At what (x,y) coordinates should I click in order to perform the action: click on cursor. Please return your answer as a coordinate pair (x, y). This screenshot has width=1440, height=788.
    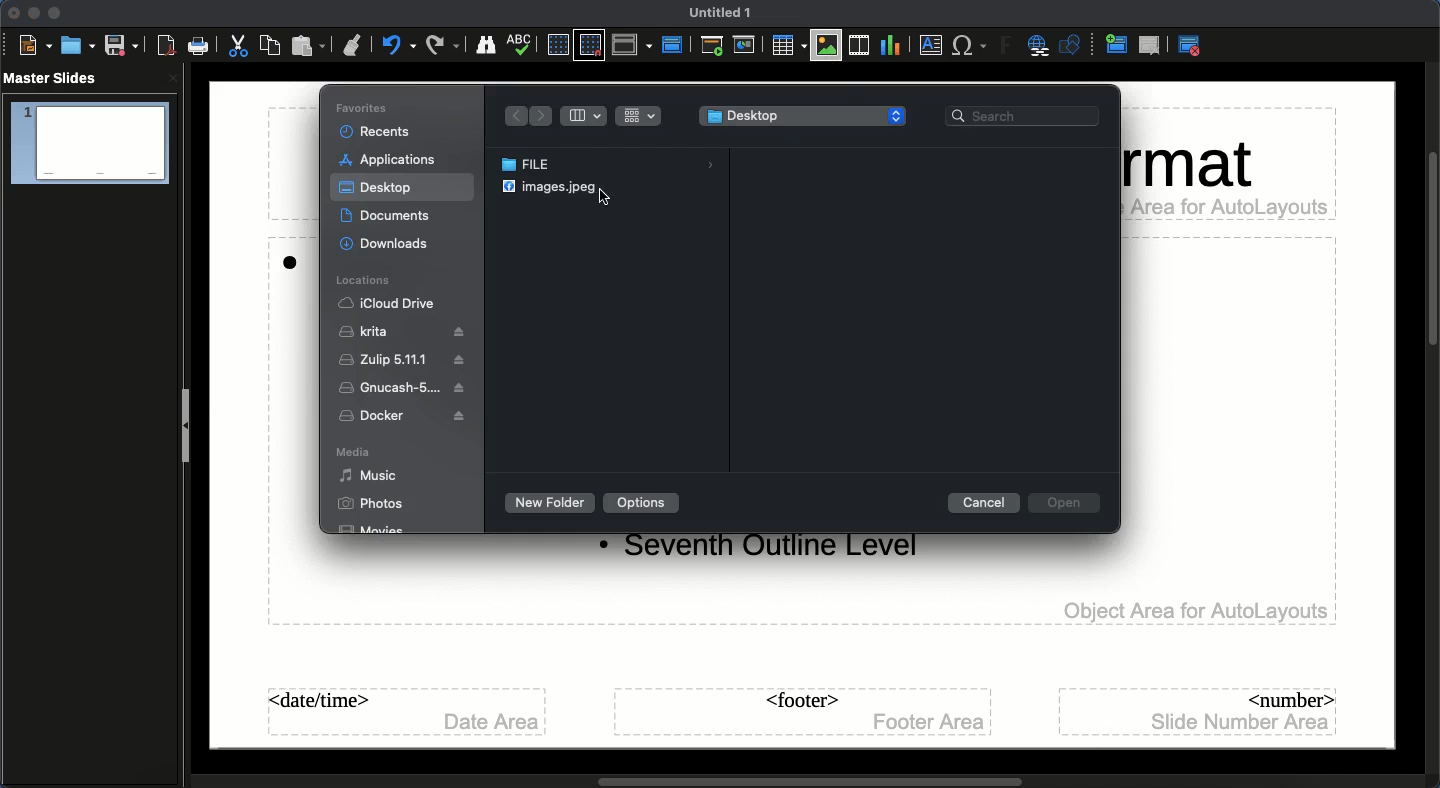
    Looking at the image, I should click on (604, 197).